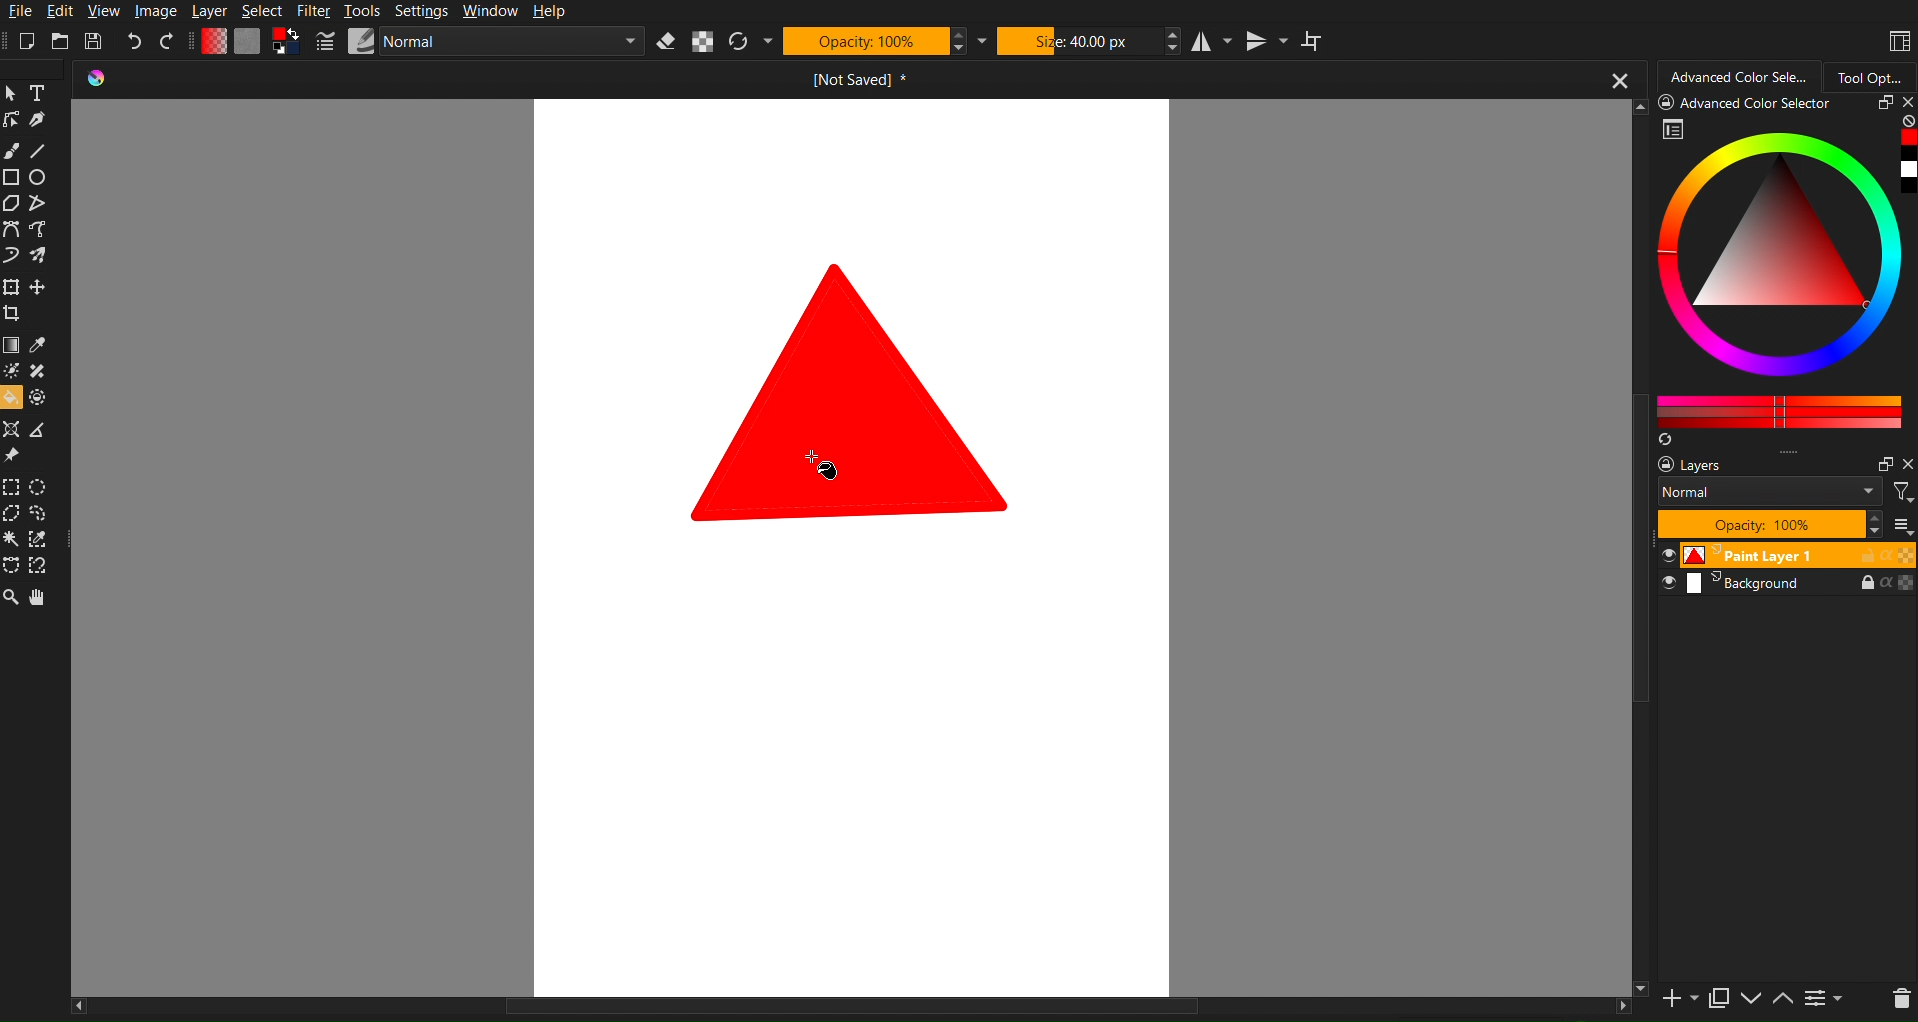 The image size is (1918, 1022). Describe the element at coordinates (40, 398) in the screenshot. I see `enclose and fill tool` at that location.